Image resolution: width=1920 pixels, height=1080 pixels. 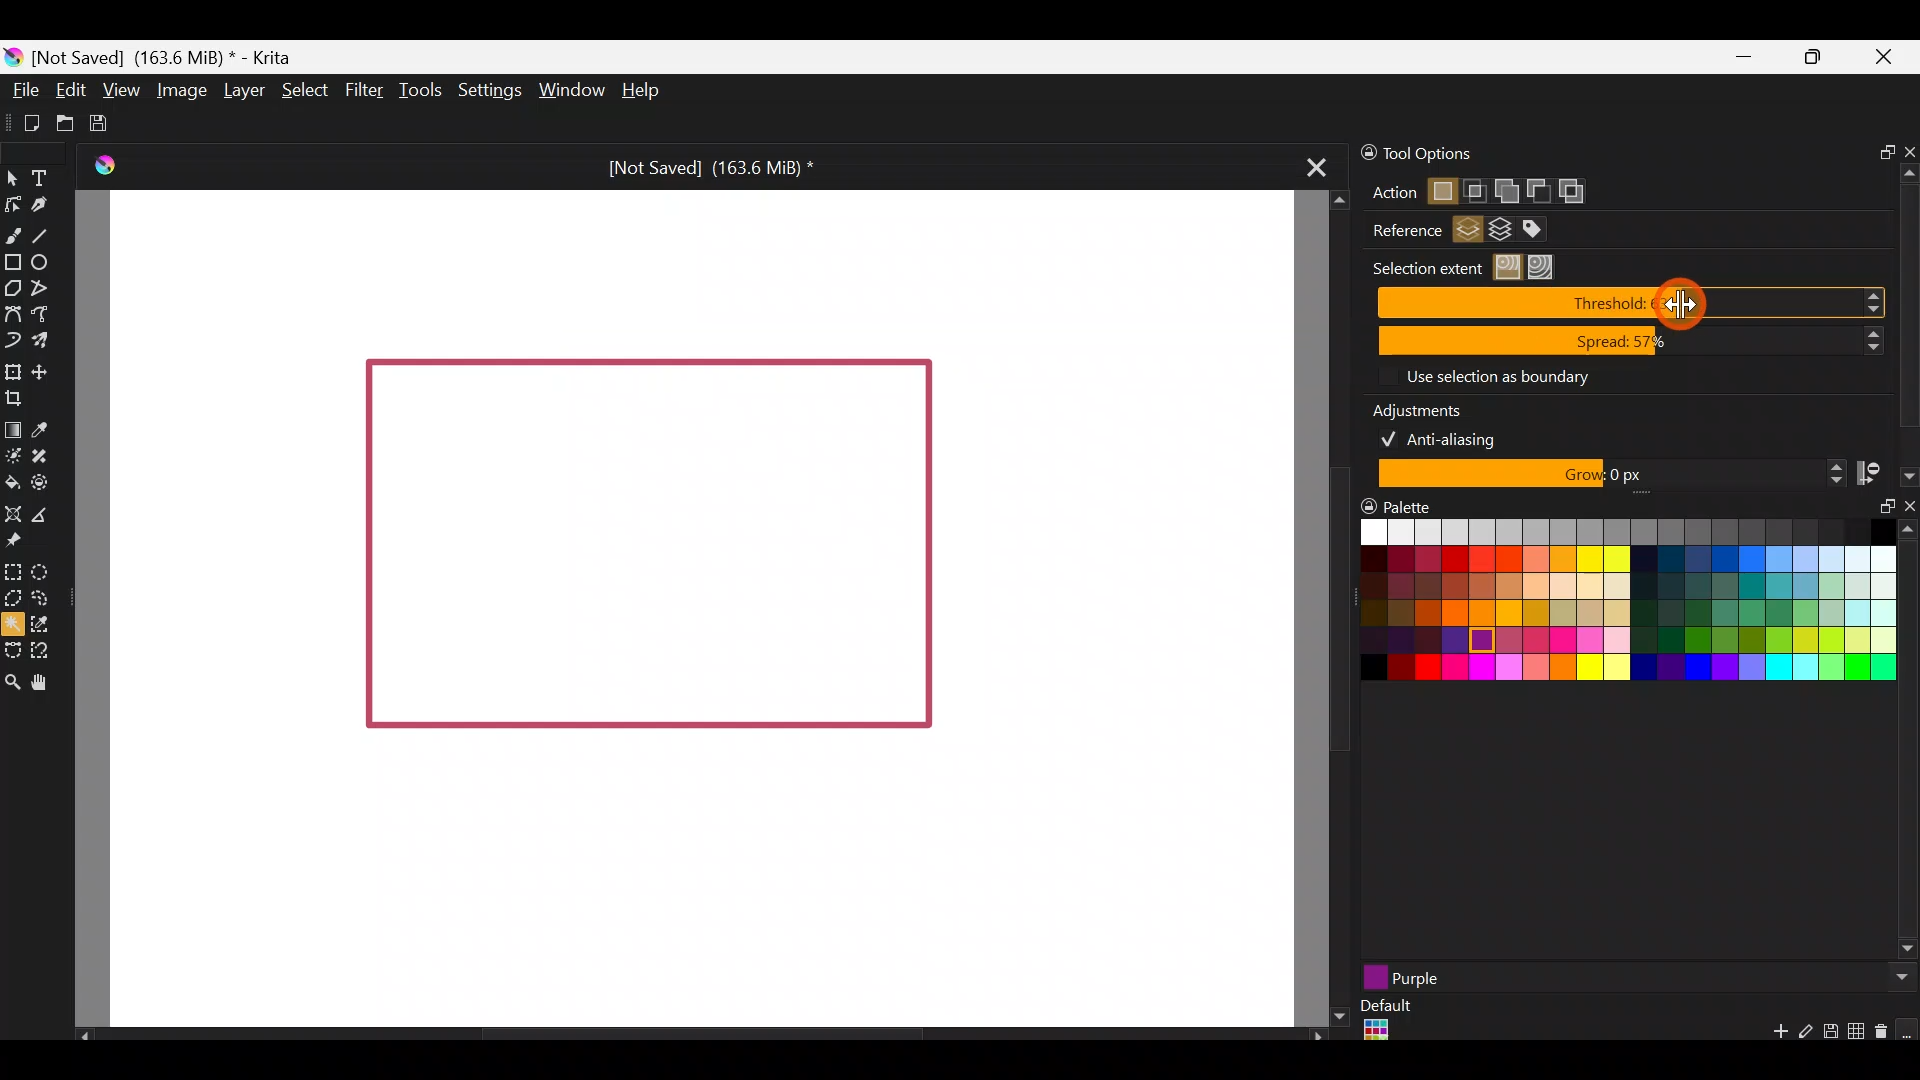 I want to click on Anti-aliasing, so click(x=1452, y=437).